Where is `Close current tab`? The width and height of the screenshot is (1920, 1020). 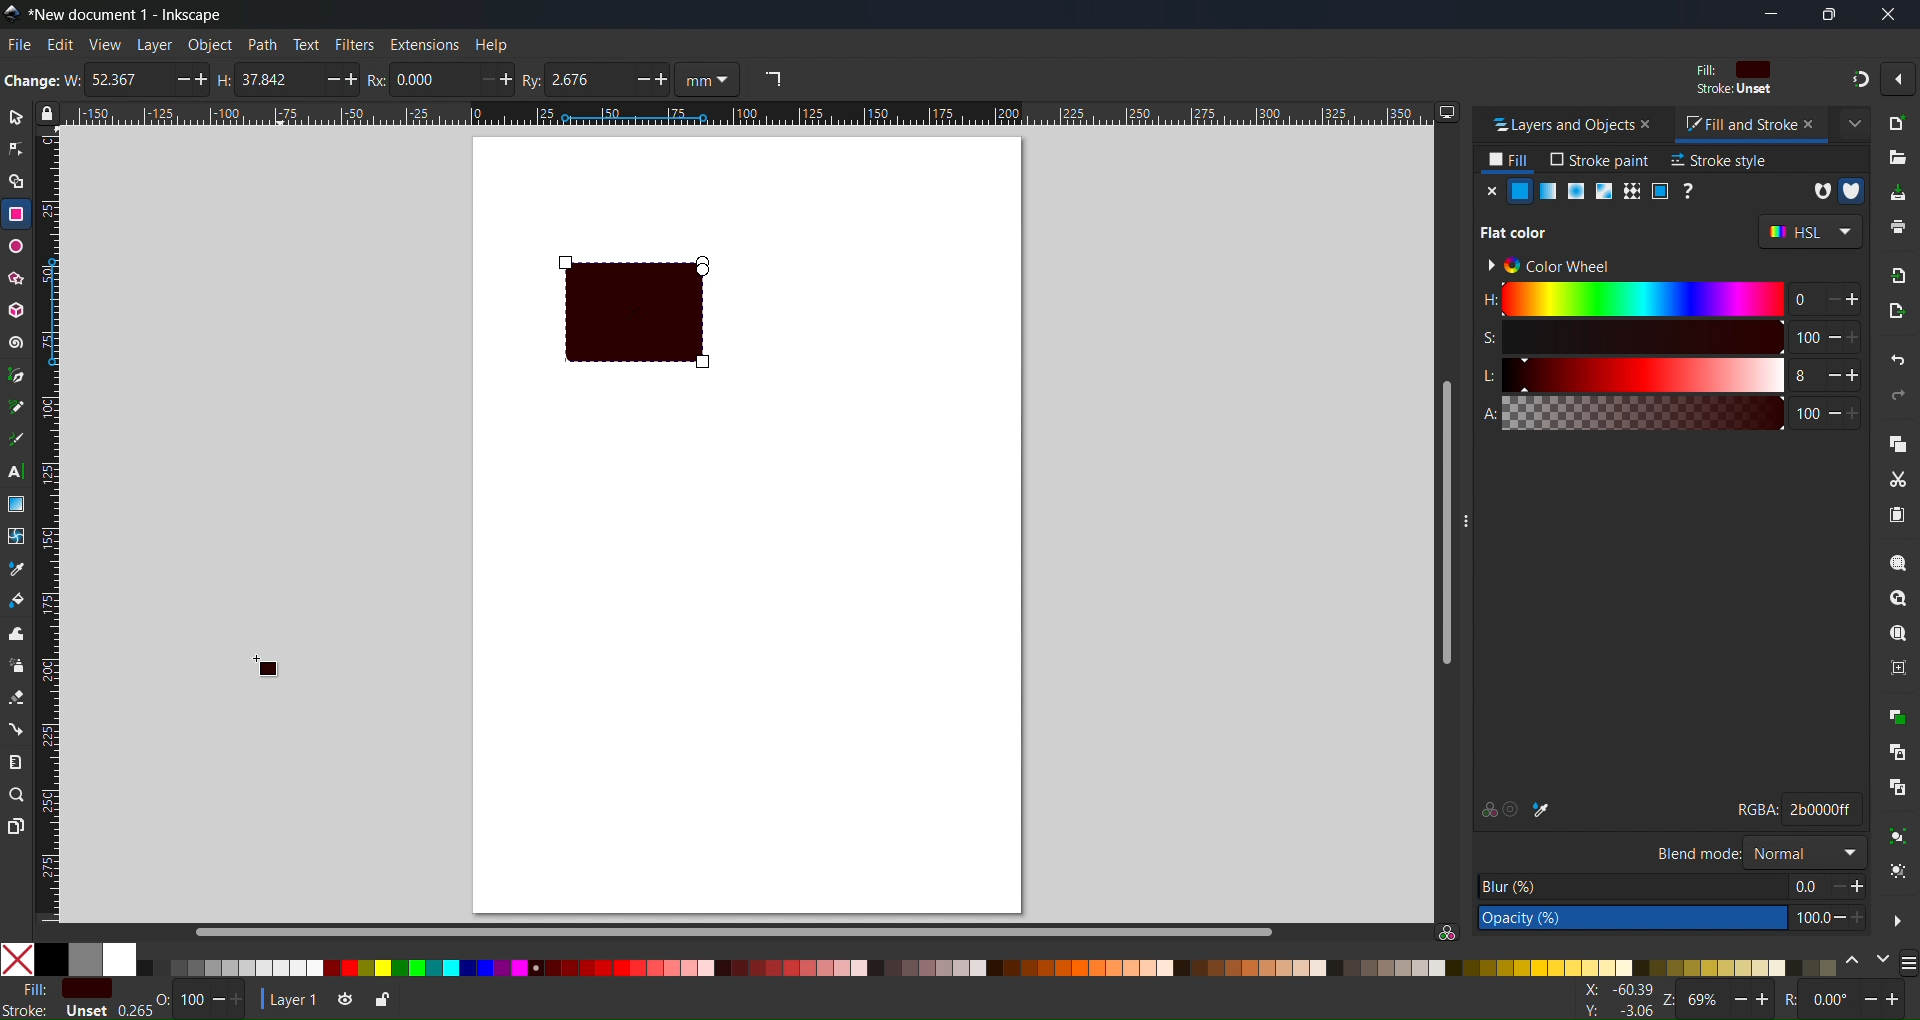
Close current tab is located at coordinates (1853, 121).